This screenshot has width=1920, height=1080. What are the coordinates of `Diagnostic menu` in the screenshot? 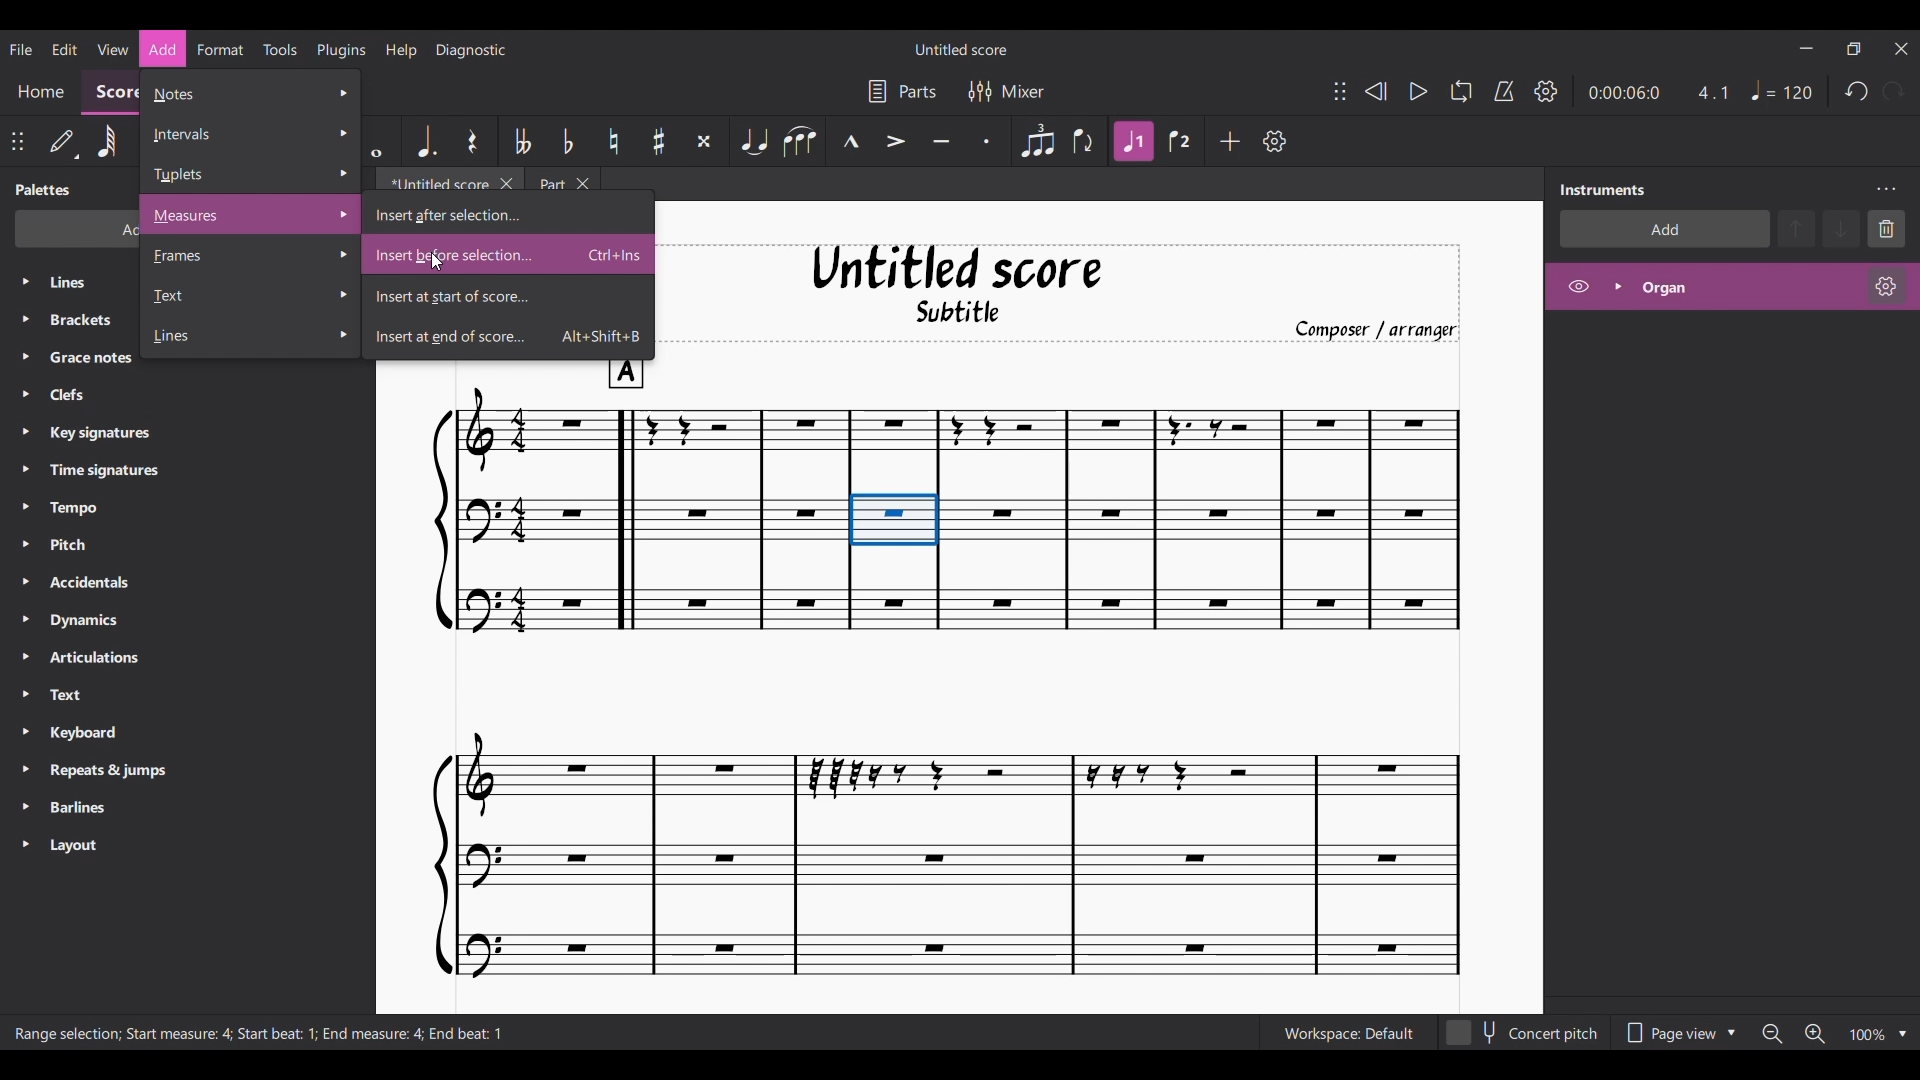 It's located at (471, 49).